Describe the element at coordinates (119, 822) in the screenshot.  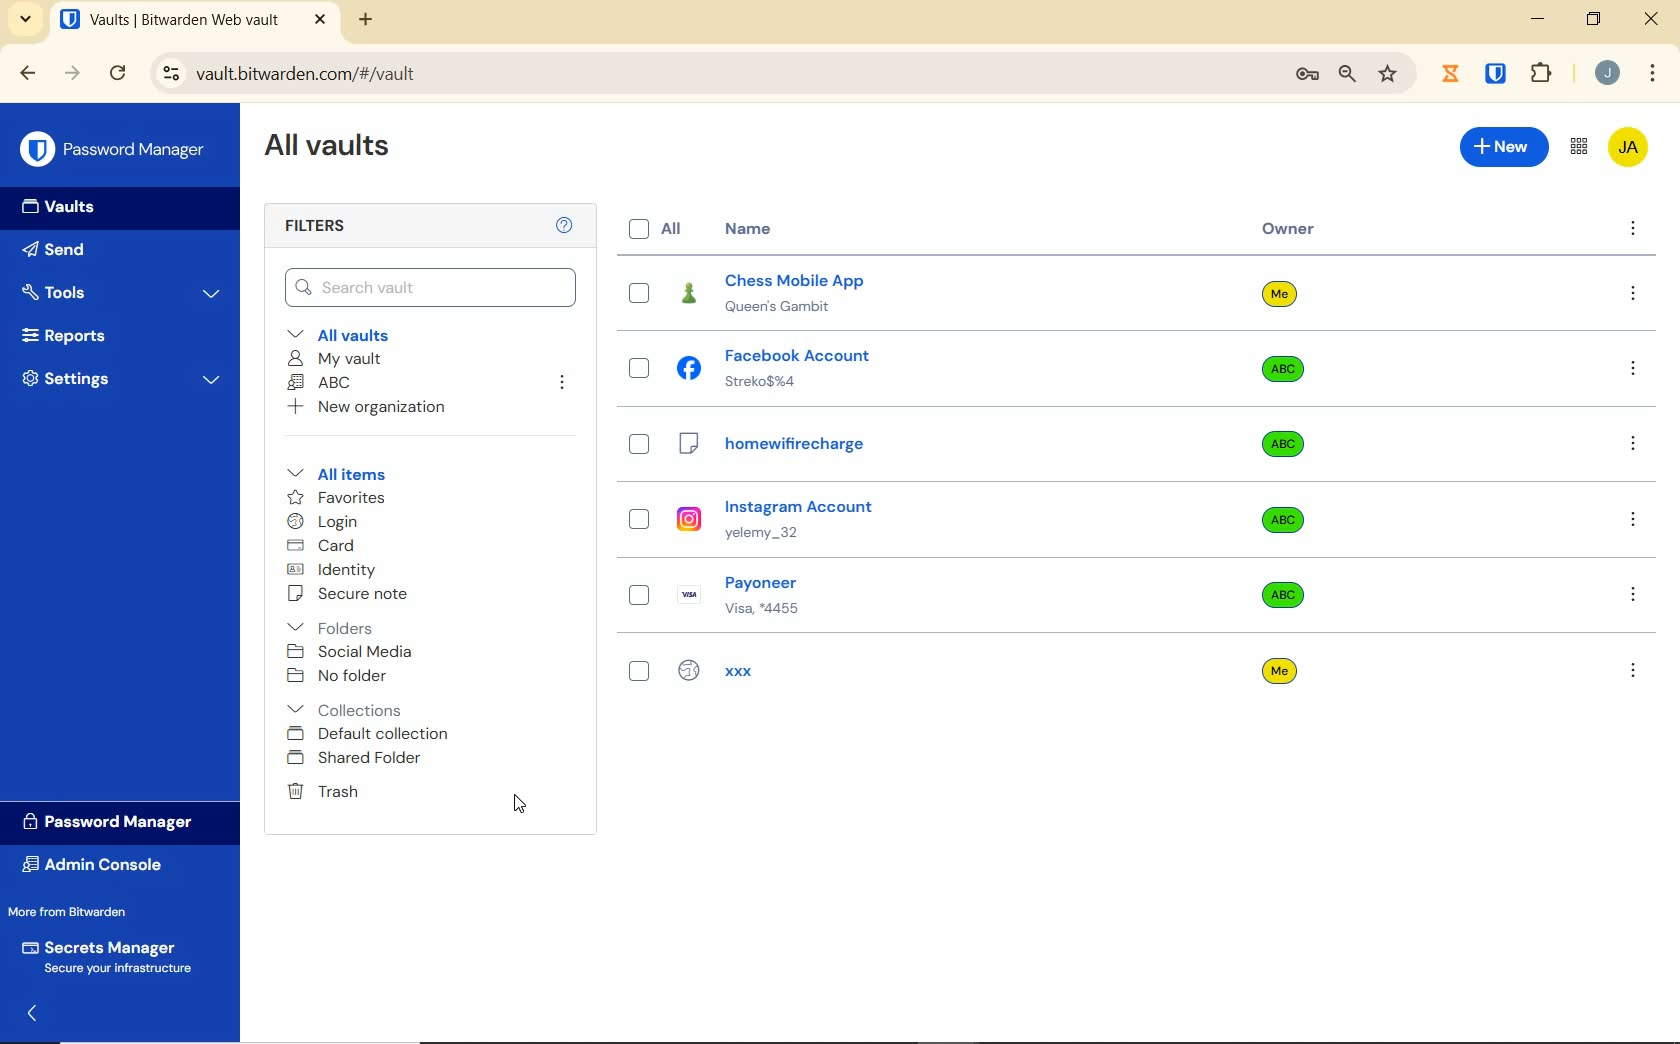
I see `Password Manager` at that location.